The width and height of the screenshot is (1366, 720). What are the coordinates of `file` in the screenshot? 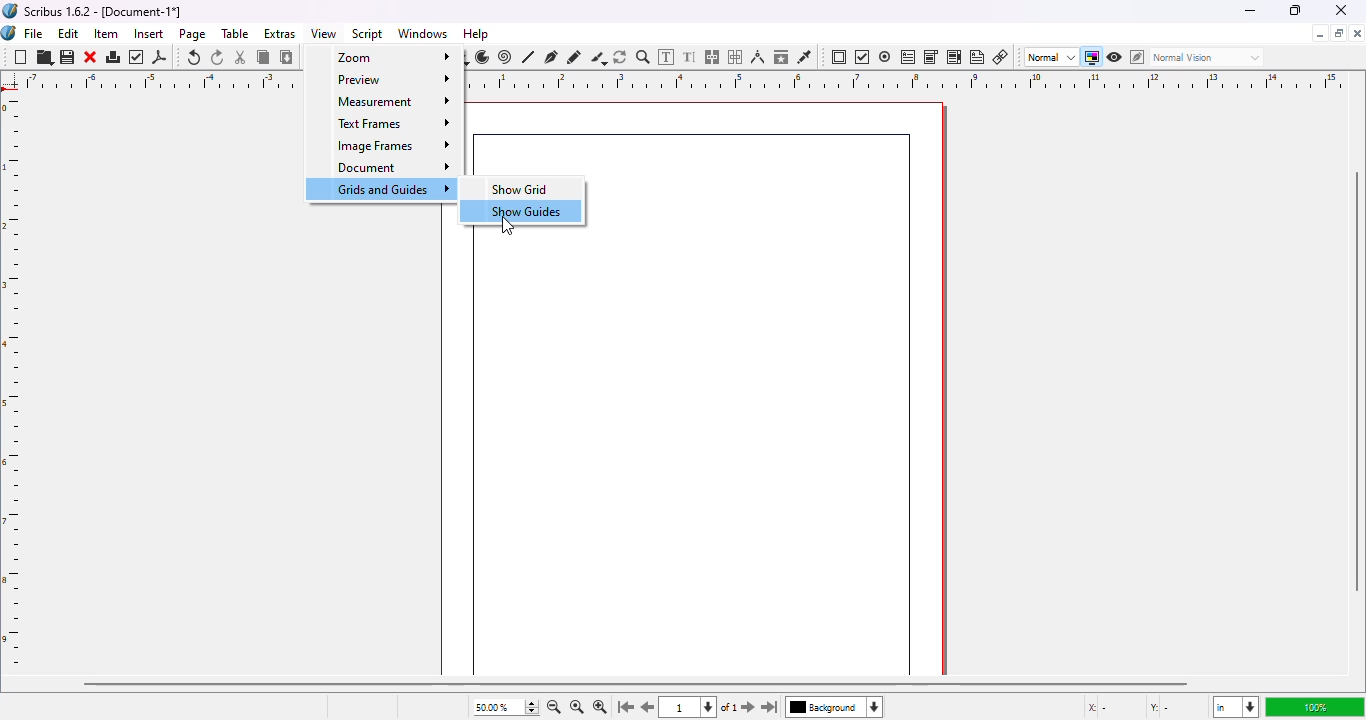 It's located at (34, 33).